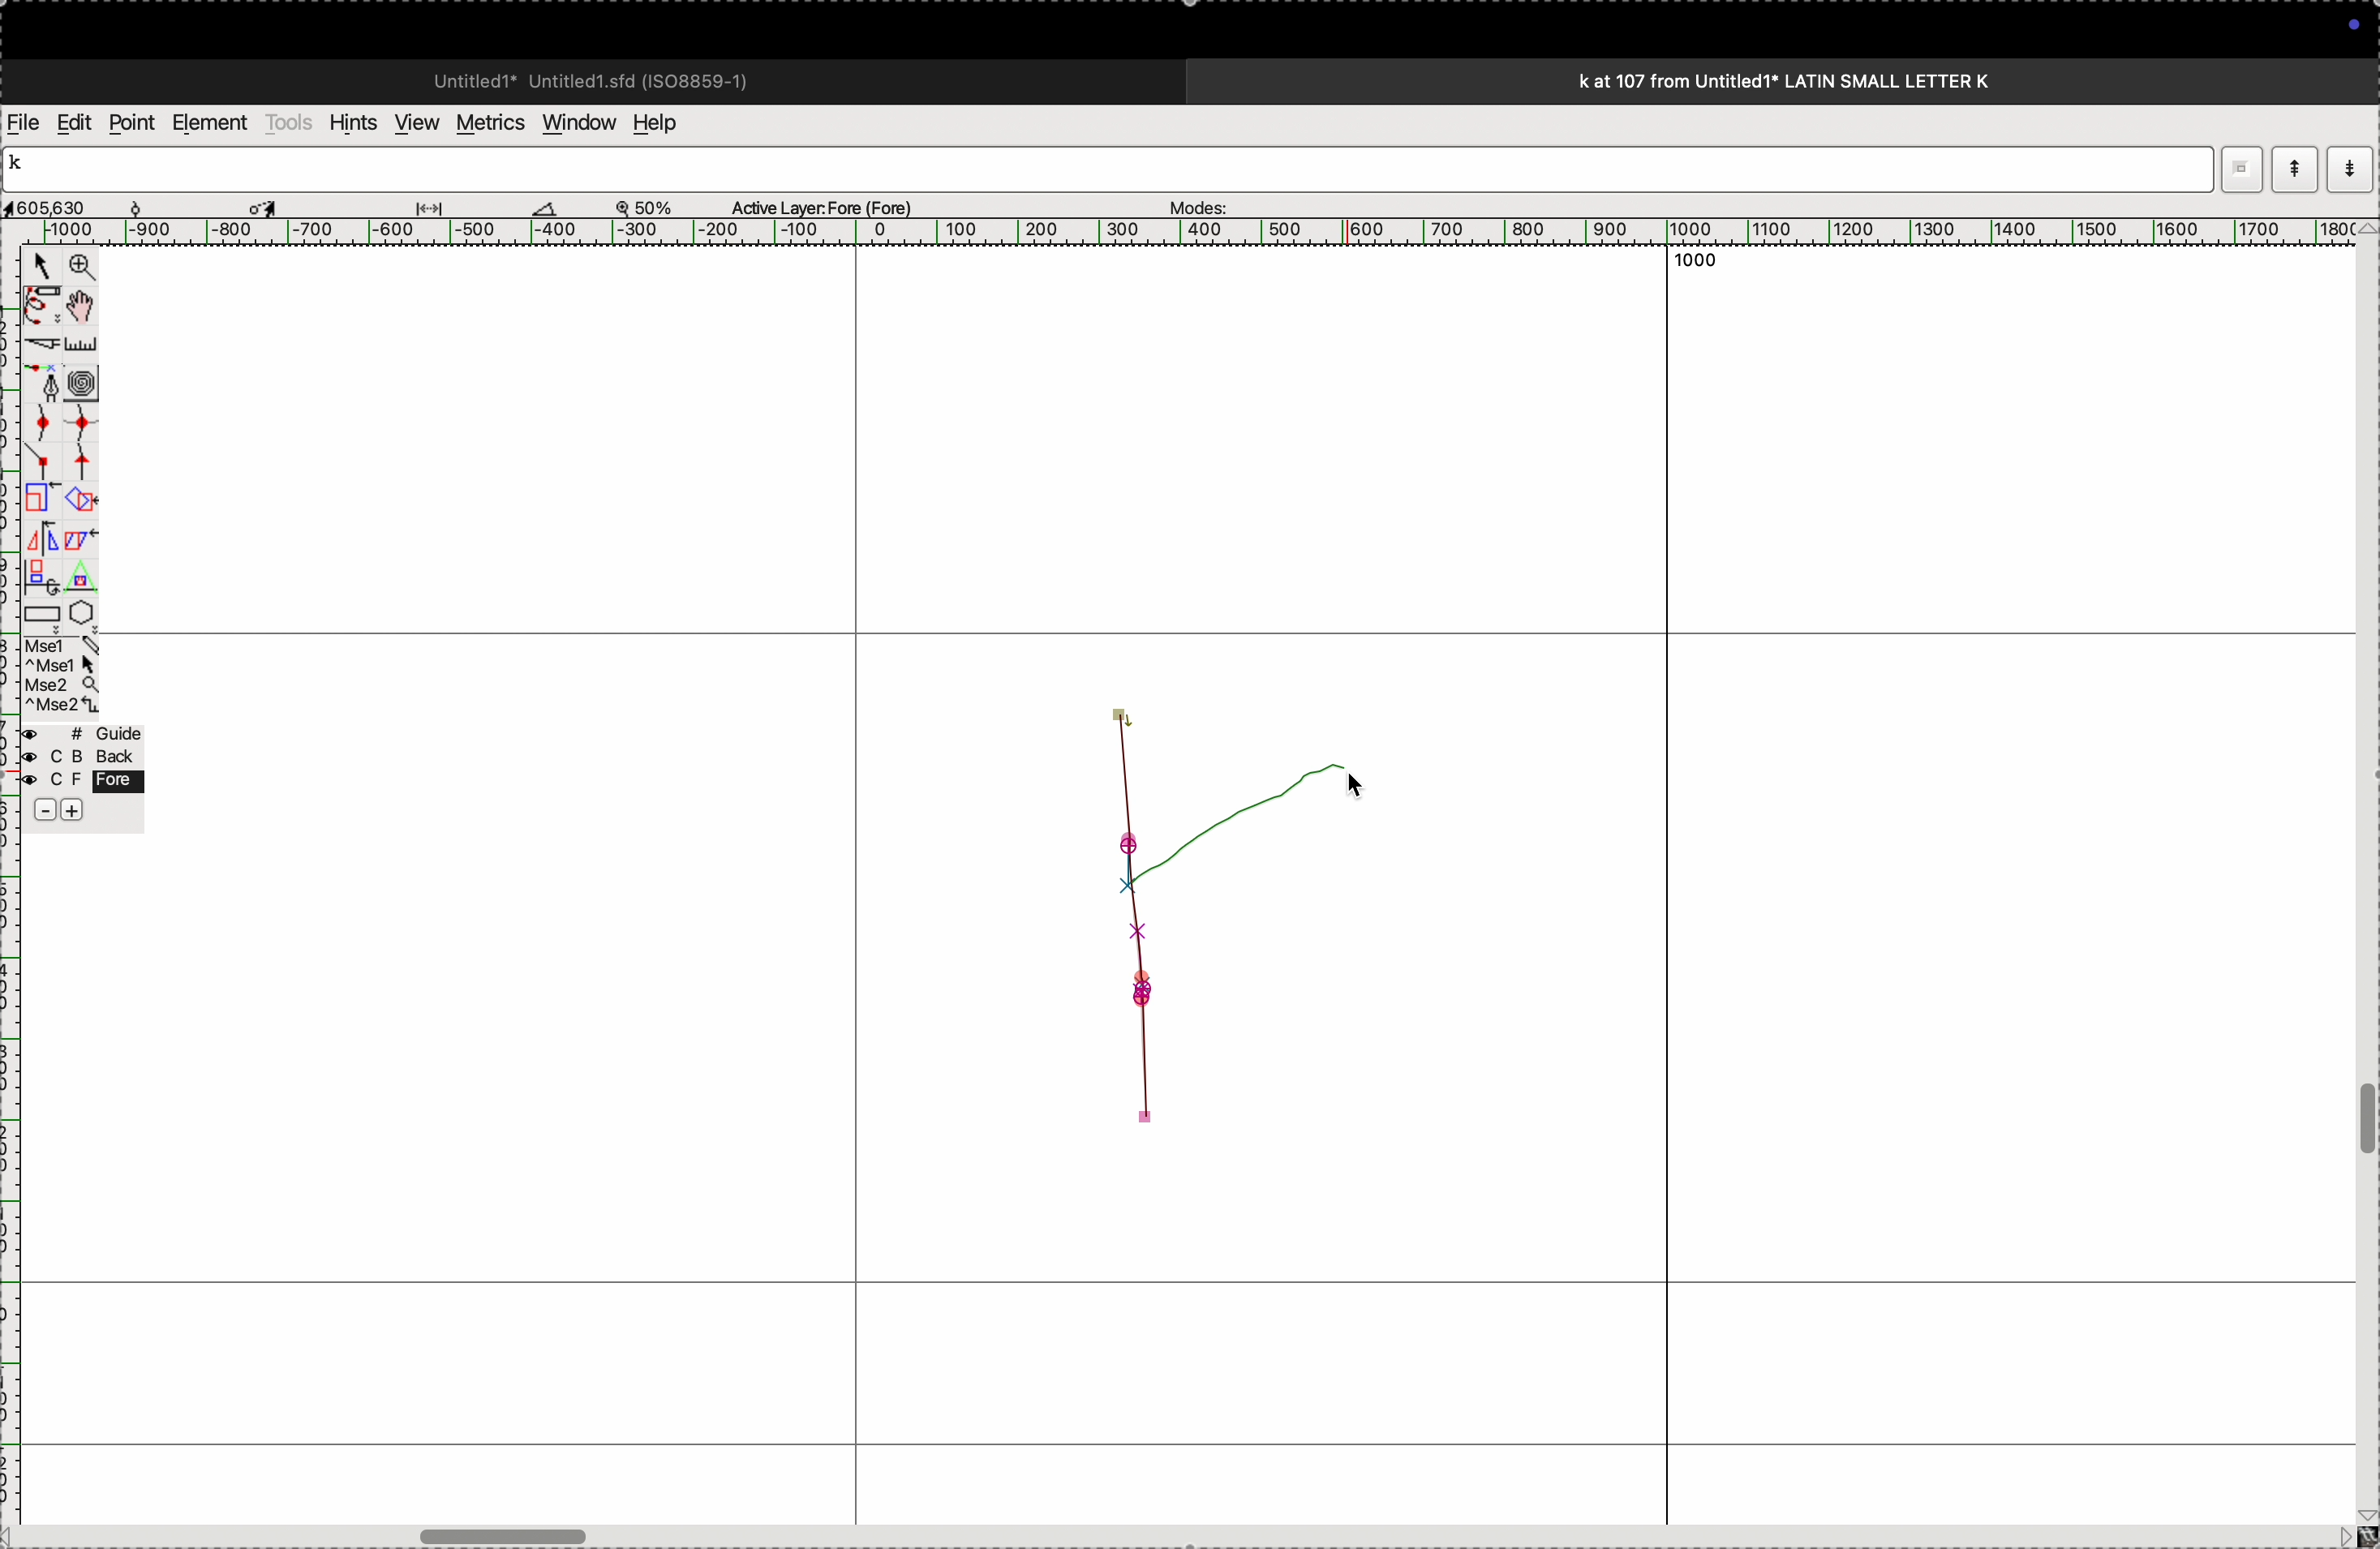  Describe the element at coordinates (63, 676) in the screenshot. I see `mse` at that location.